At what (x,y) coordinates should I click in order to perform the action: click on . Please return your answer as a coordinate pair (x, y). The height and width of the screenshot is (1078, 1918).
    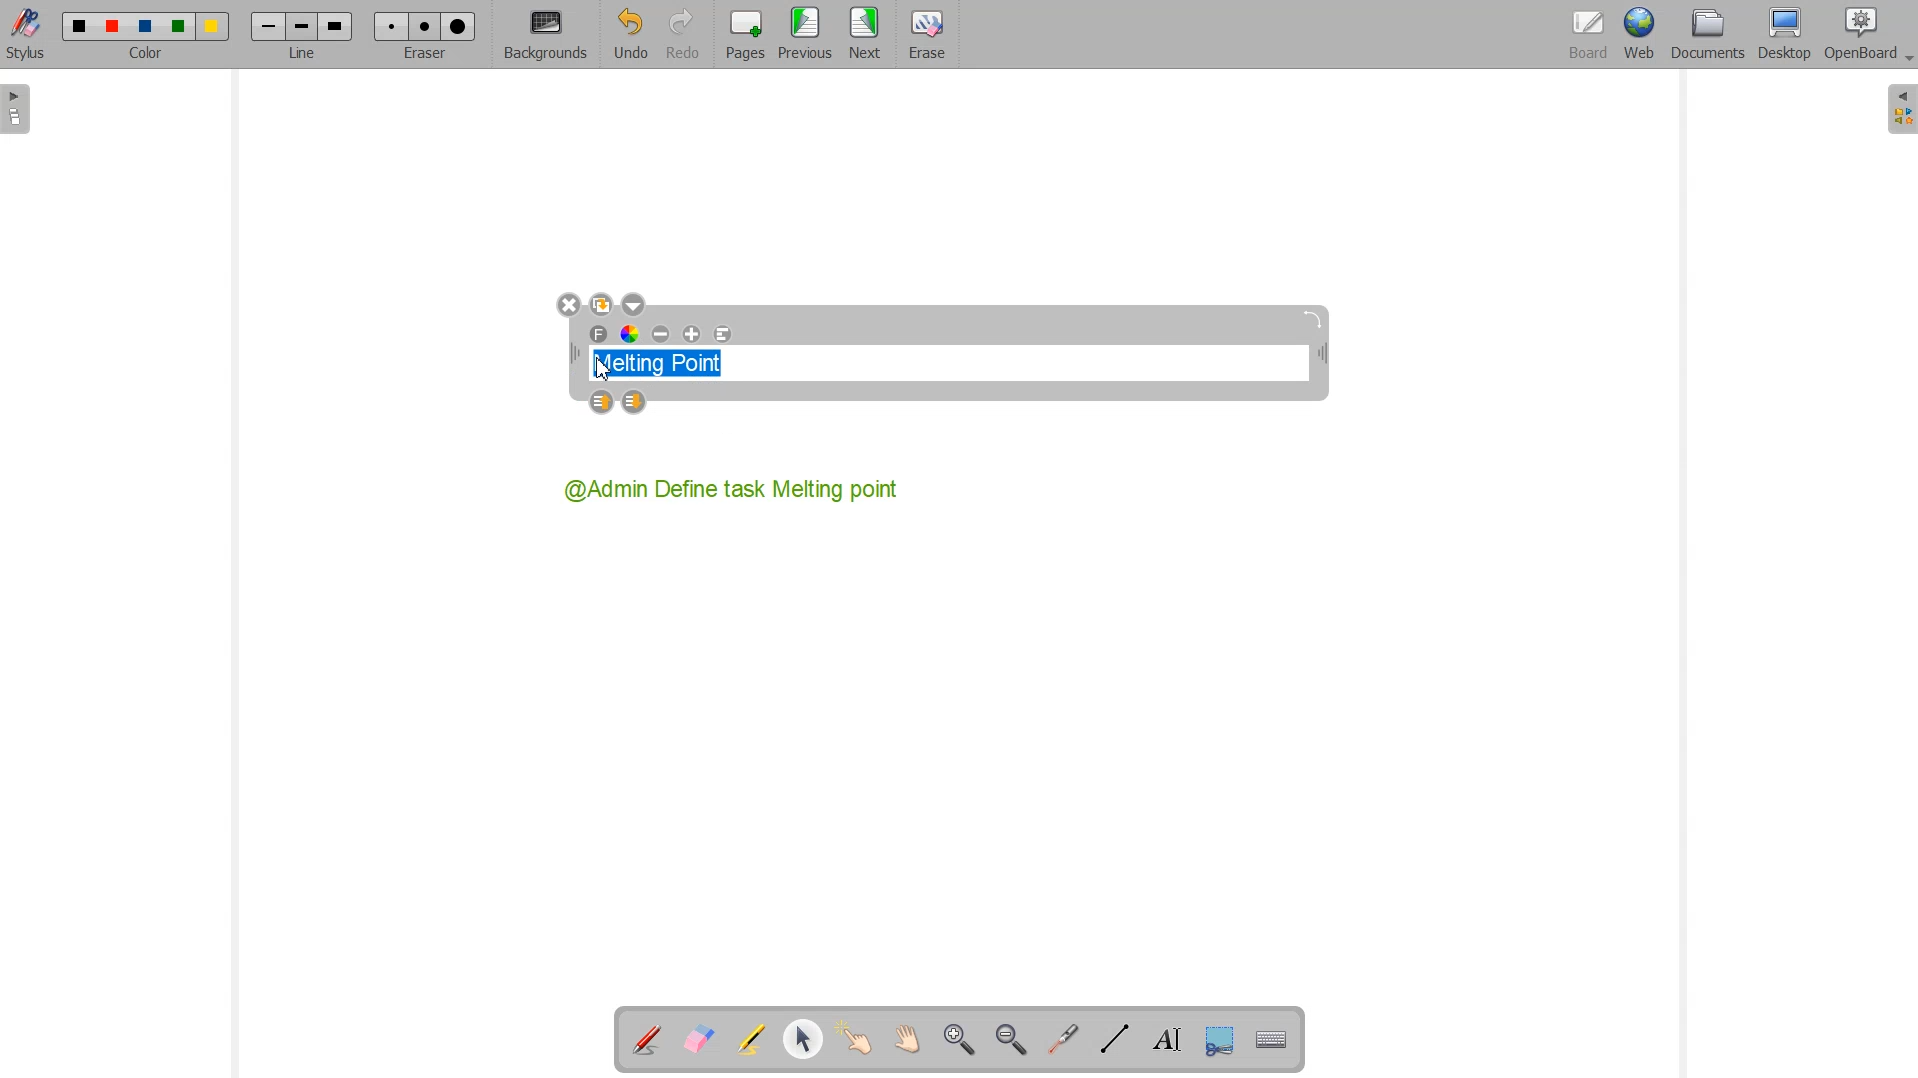
    Looking at the image, I should click on (805, 35).